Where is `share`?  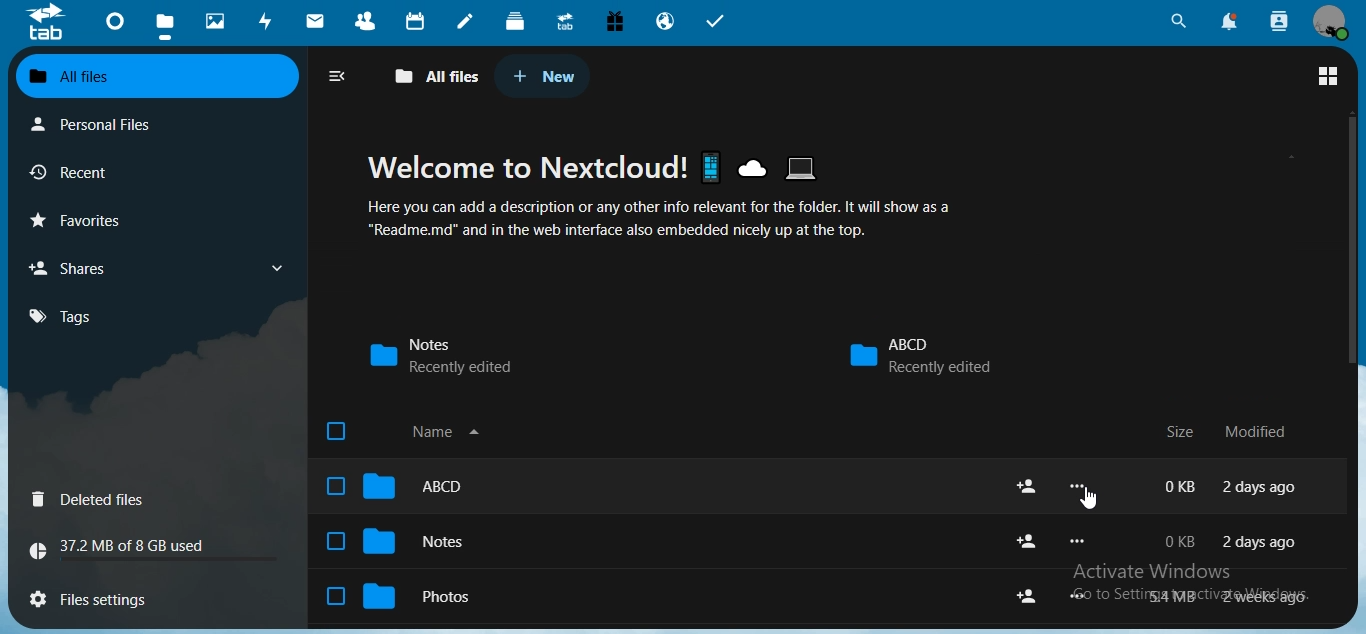 share is located at coordinates (1028, 485).